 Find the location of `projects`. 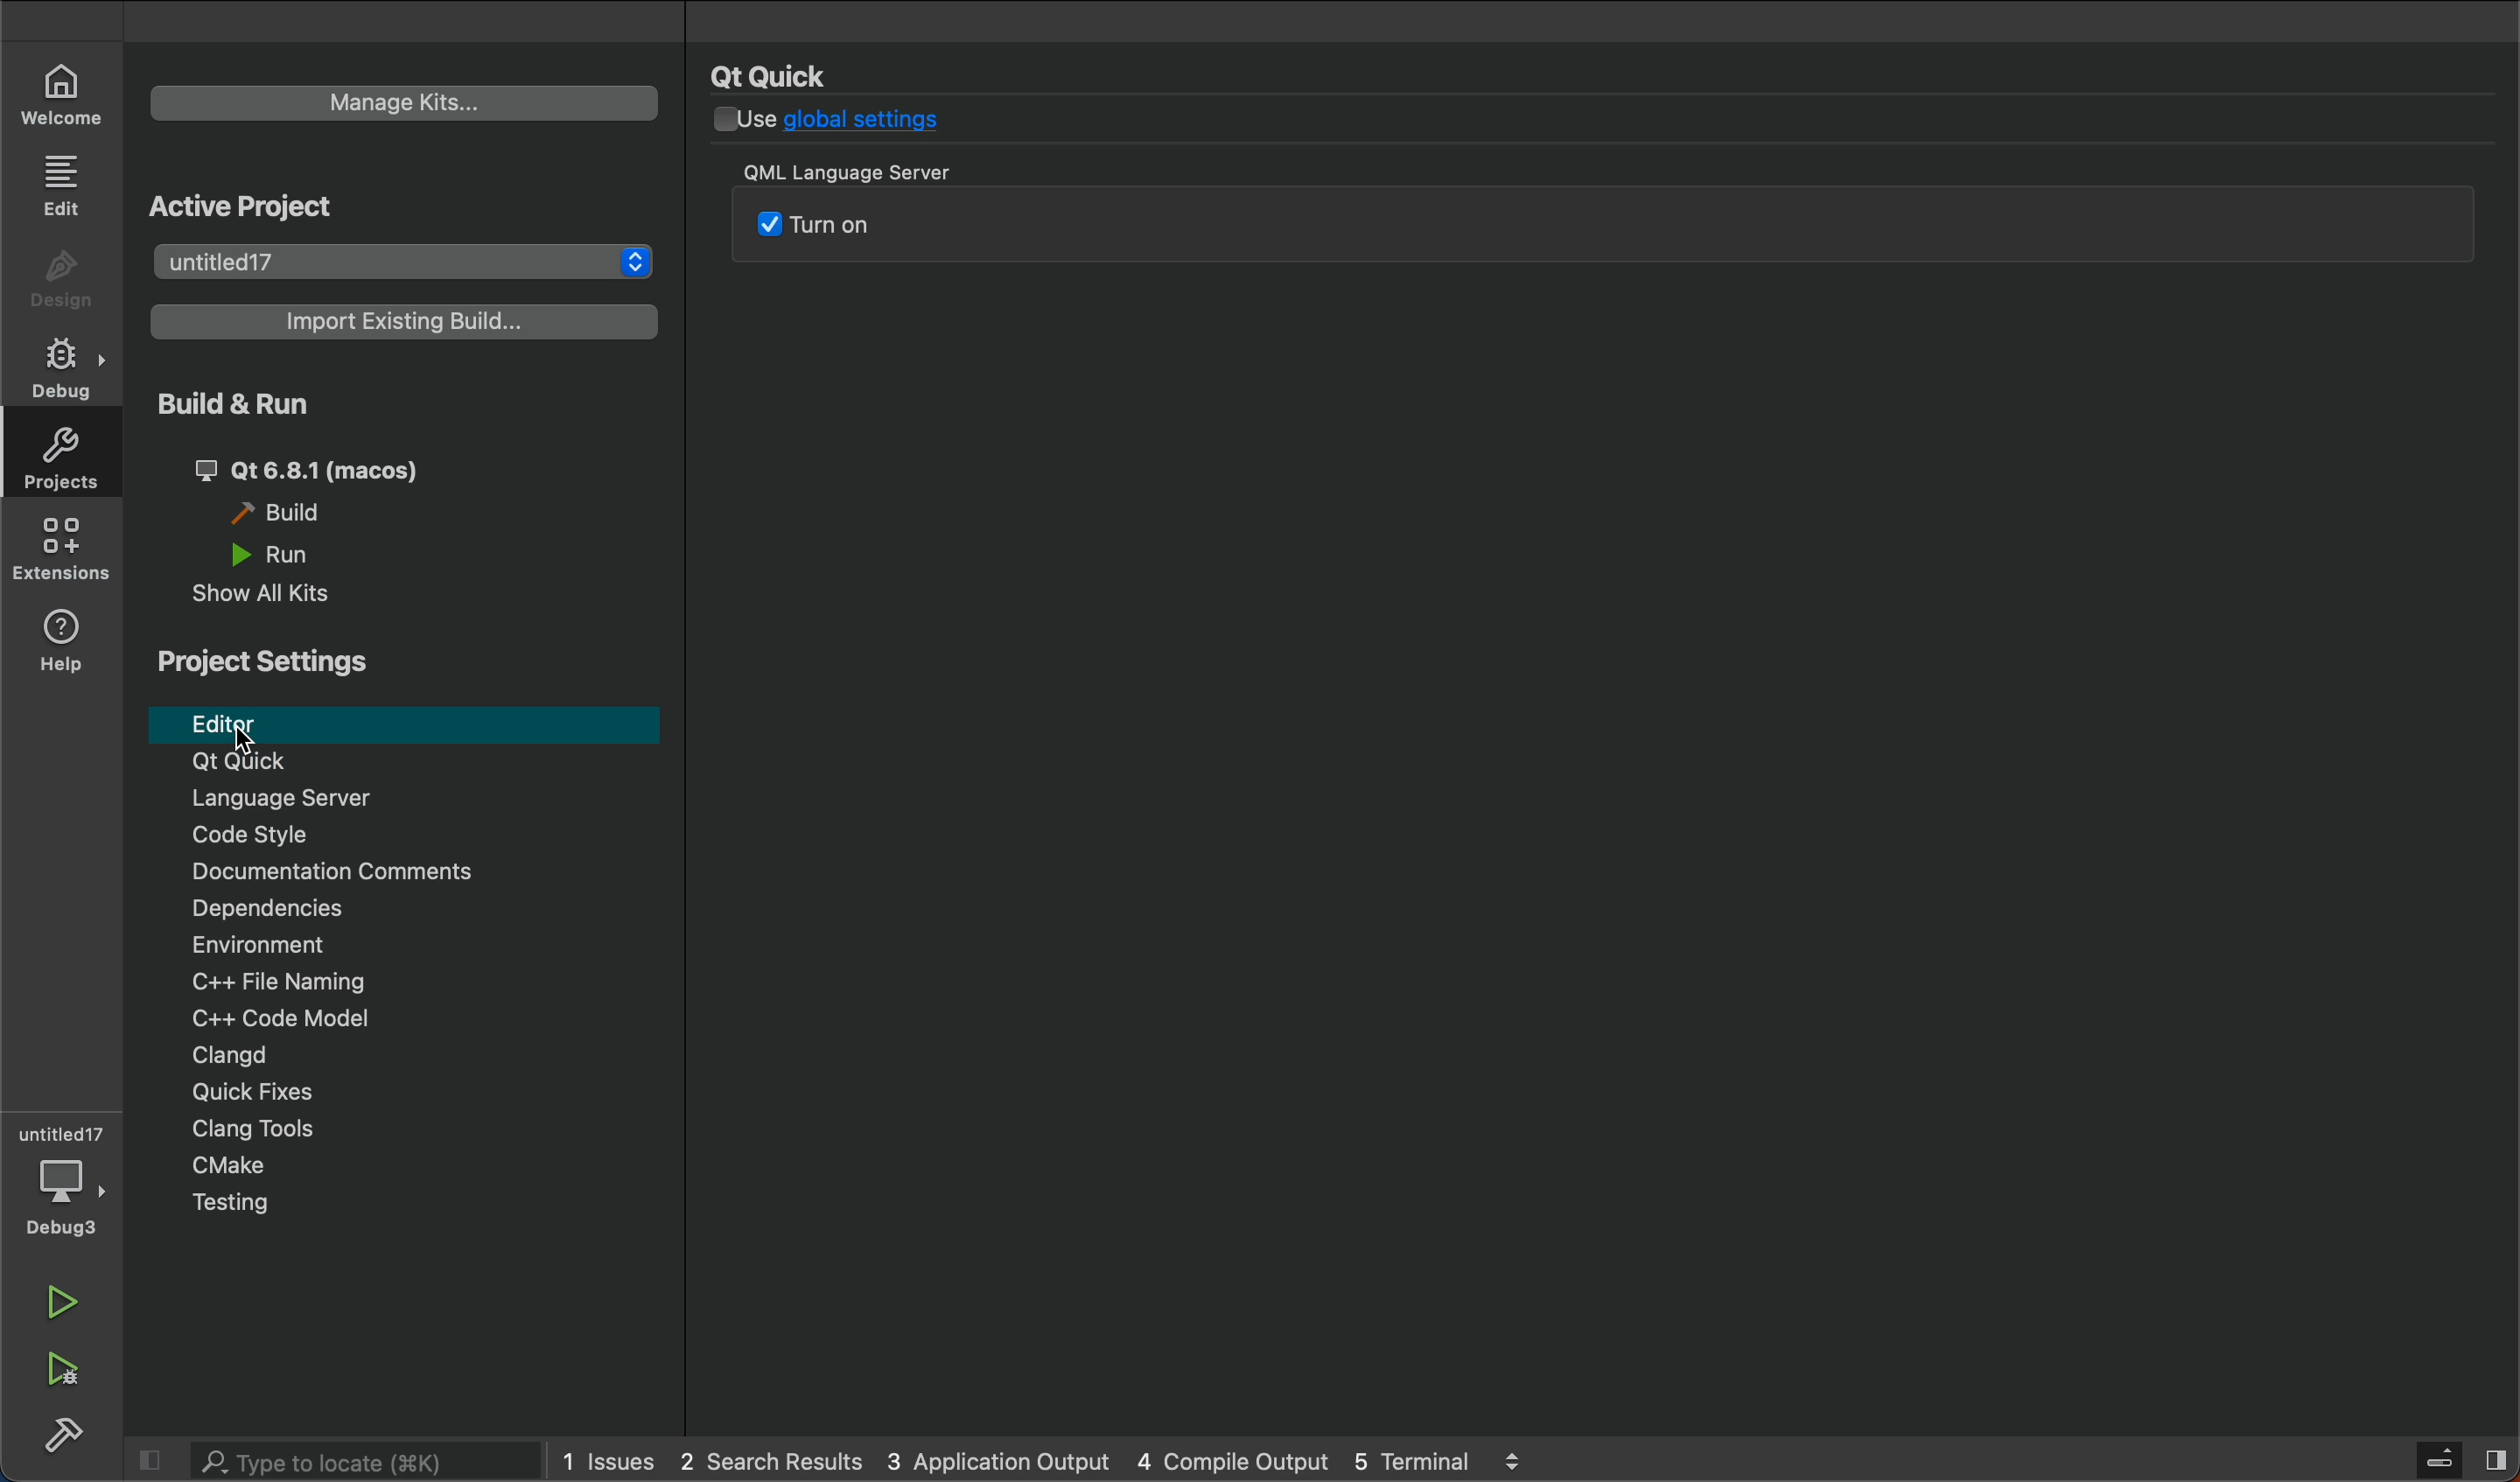

projects is located at coordinates (70, 457).